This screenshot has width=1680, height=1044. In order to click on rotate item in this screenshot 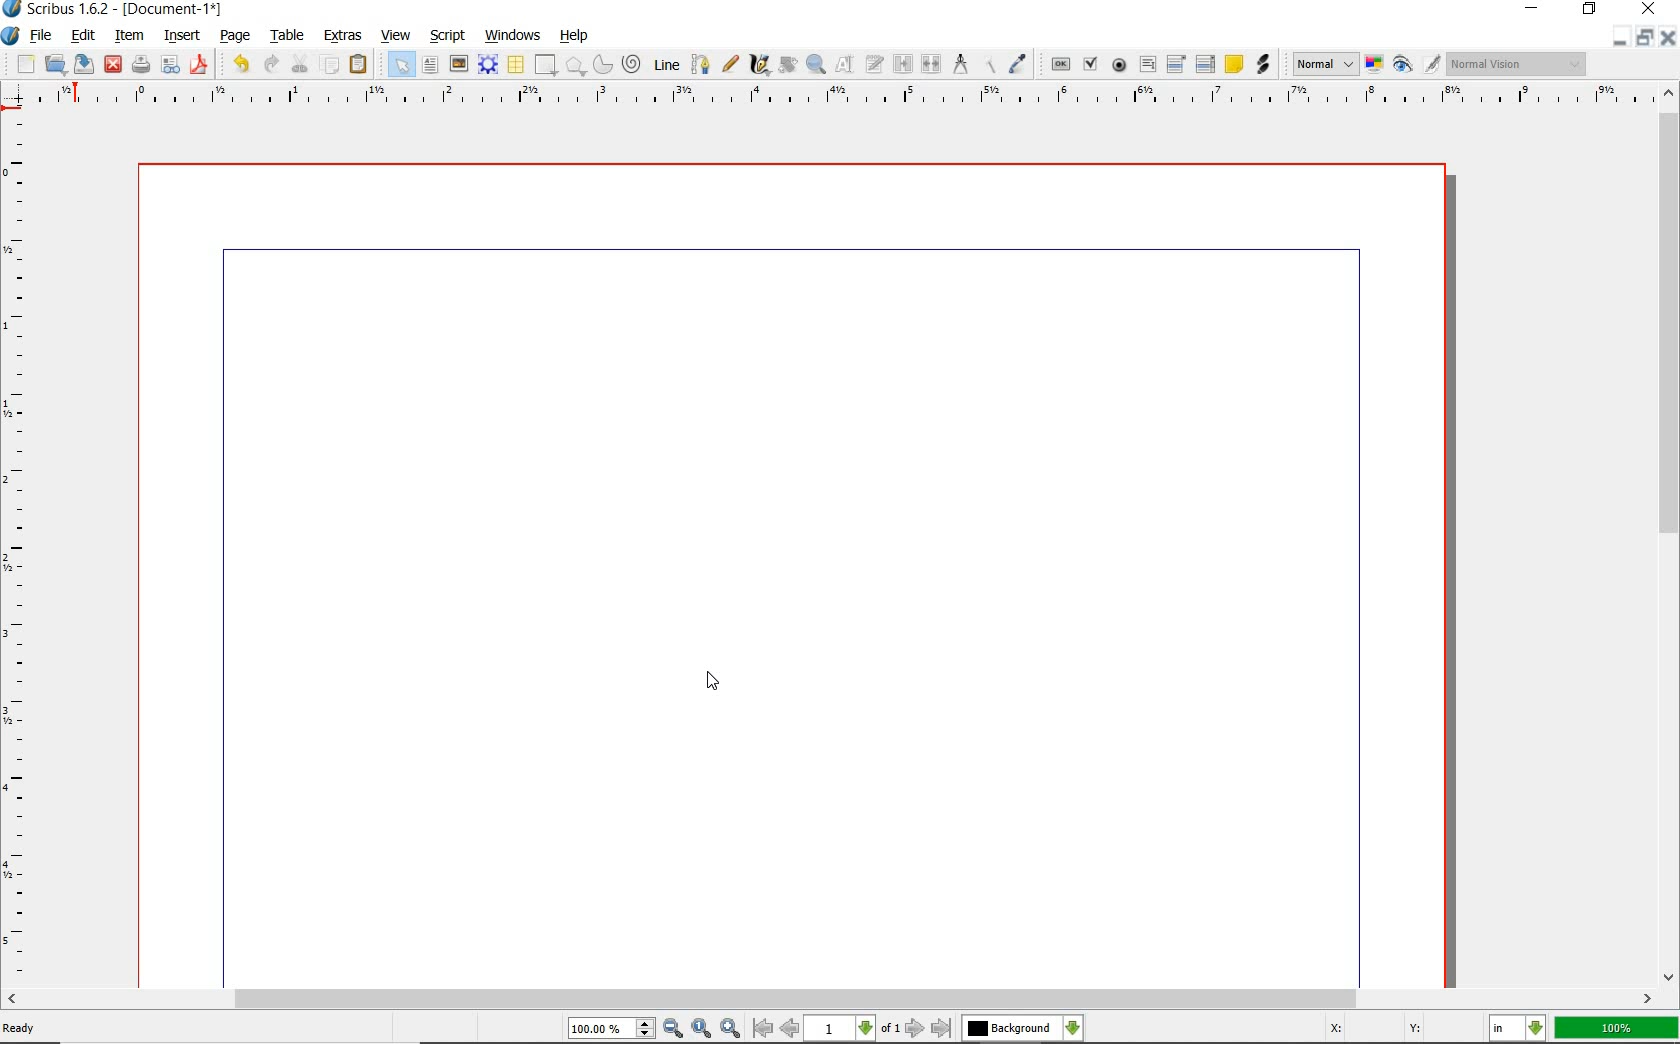, I will do `click(788, 65)`.